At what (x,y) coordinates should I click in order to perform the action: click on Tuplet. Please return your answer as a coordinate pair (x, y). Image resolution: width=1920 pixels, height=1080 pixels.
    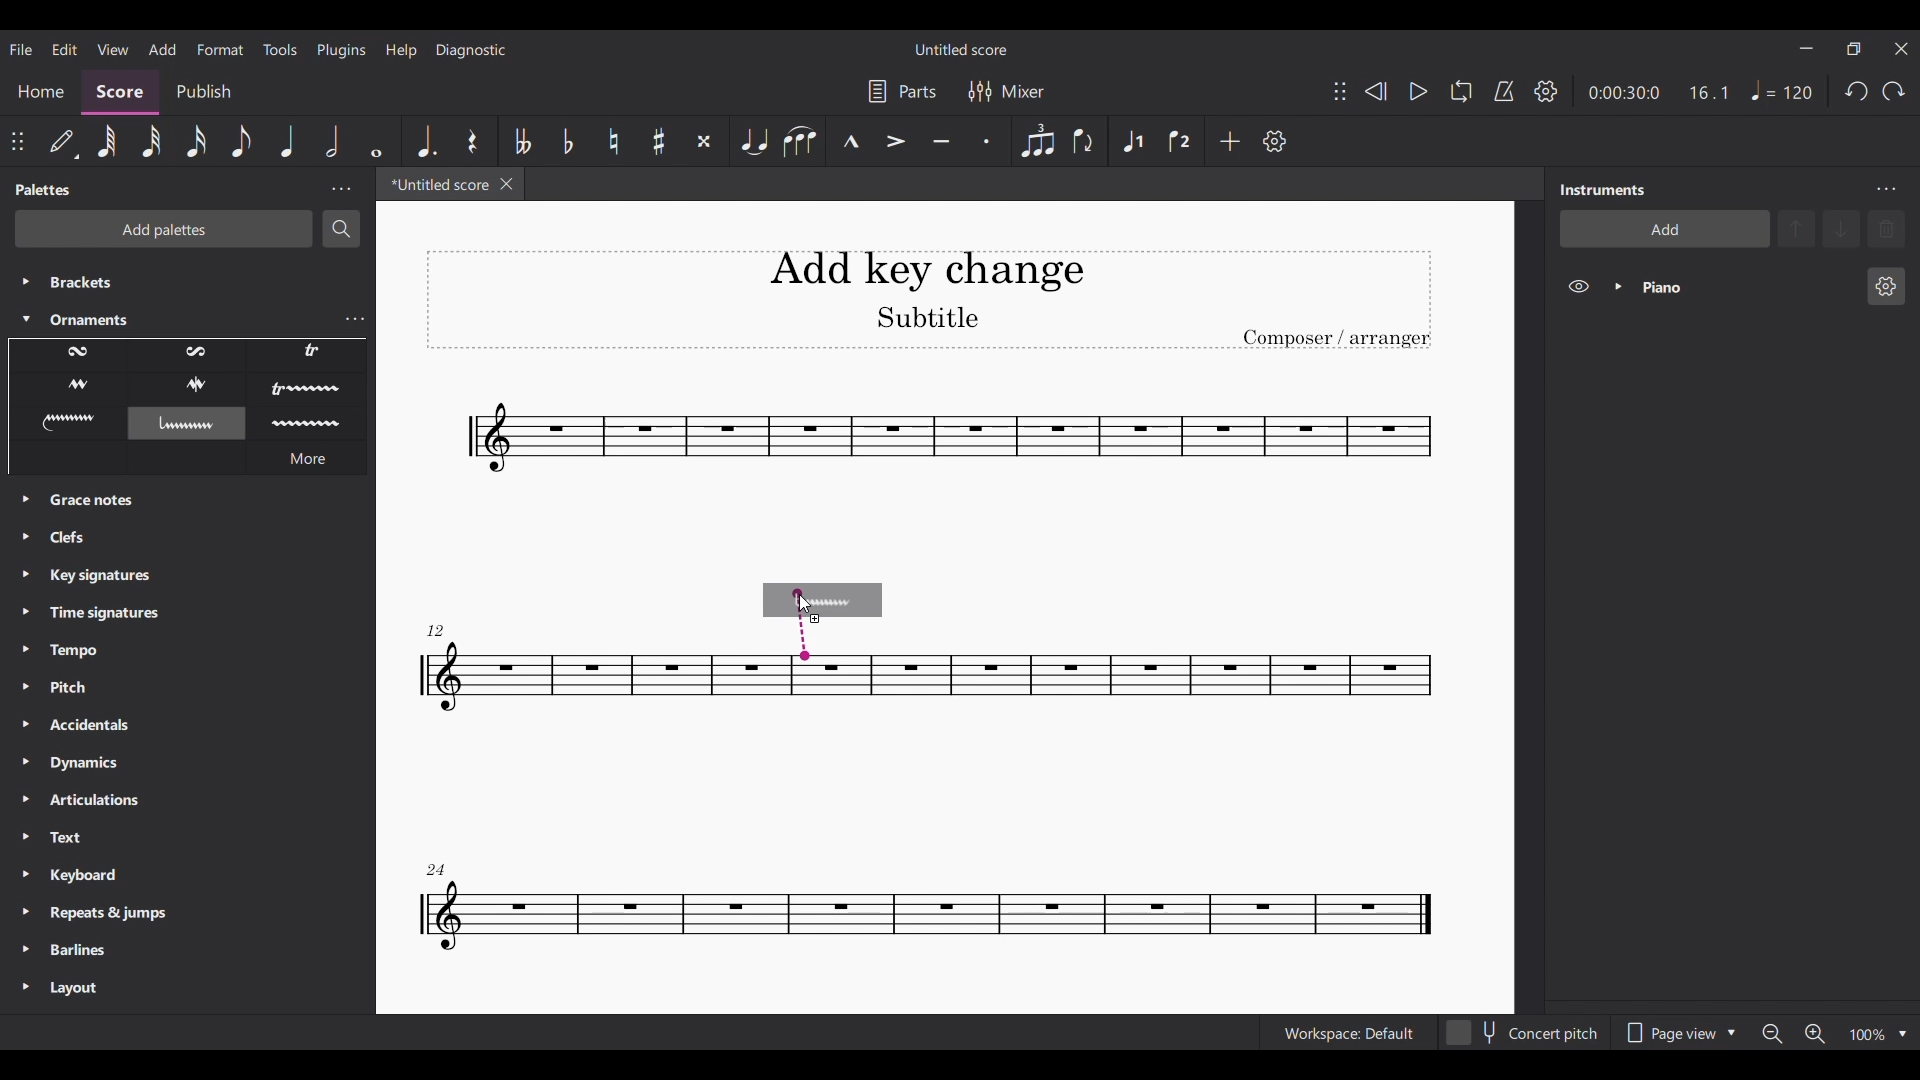
    Looking at the image, I should click on (1037, 141).